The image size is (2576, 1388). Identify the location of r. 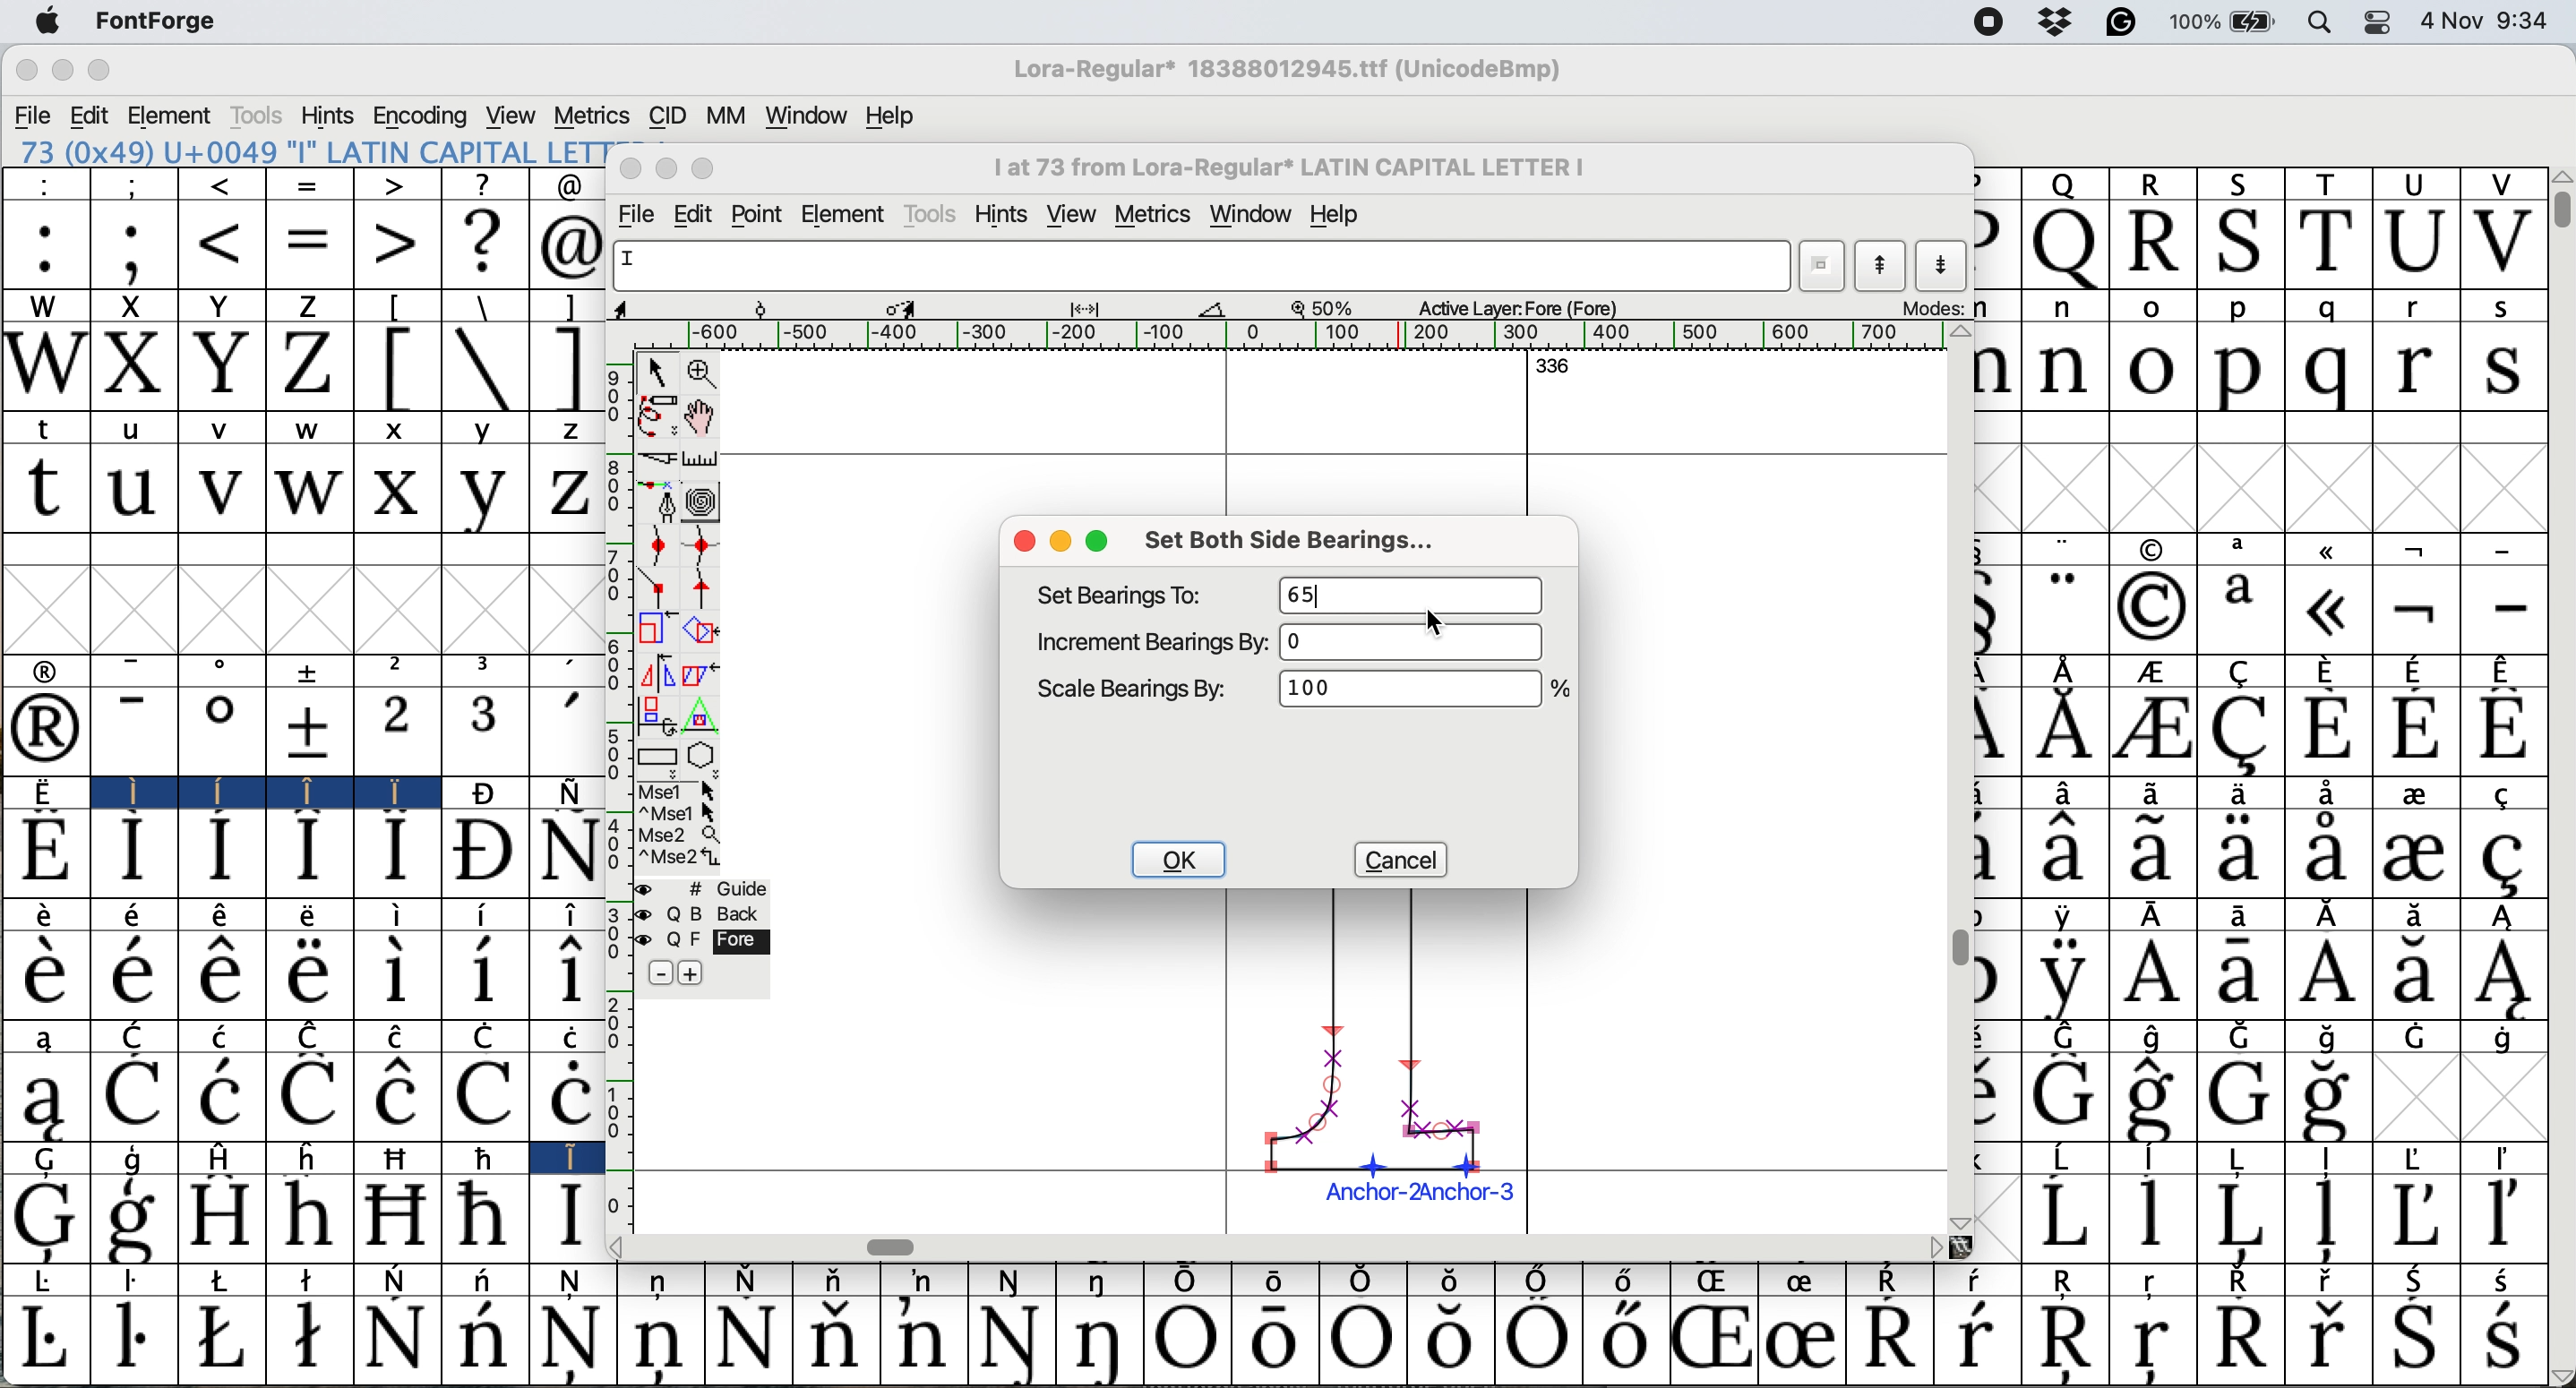
(2412, 307).